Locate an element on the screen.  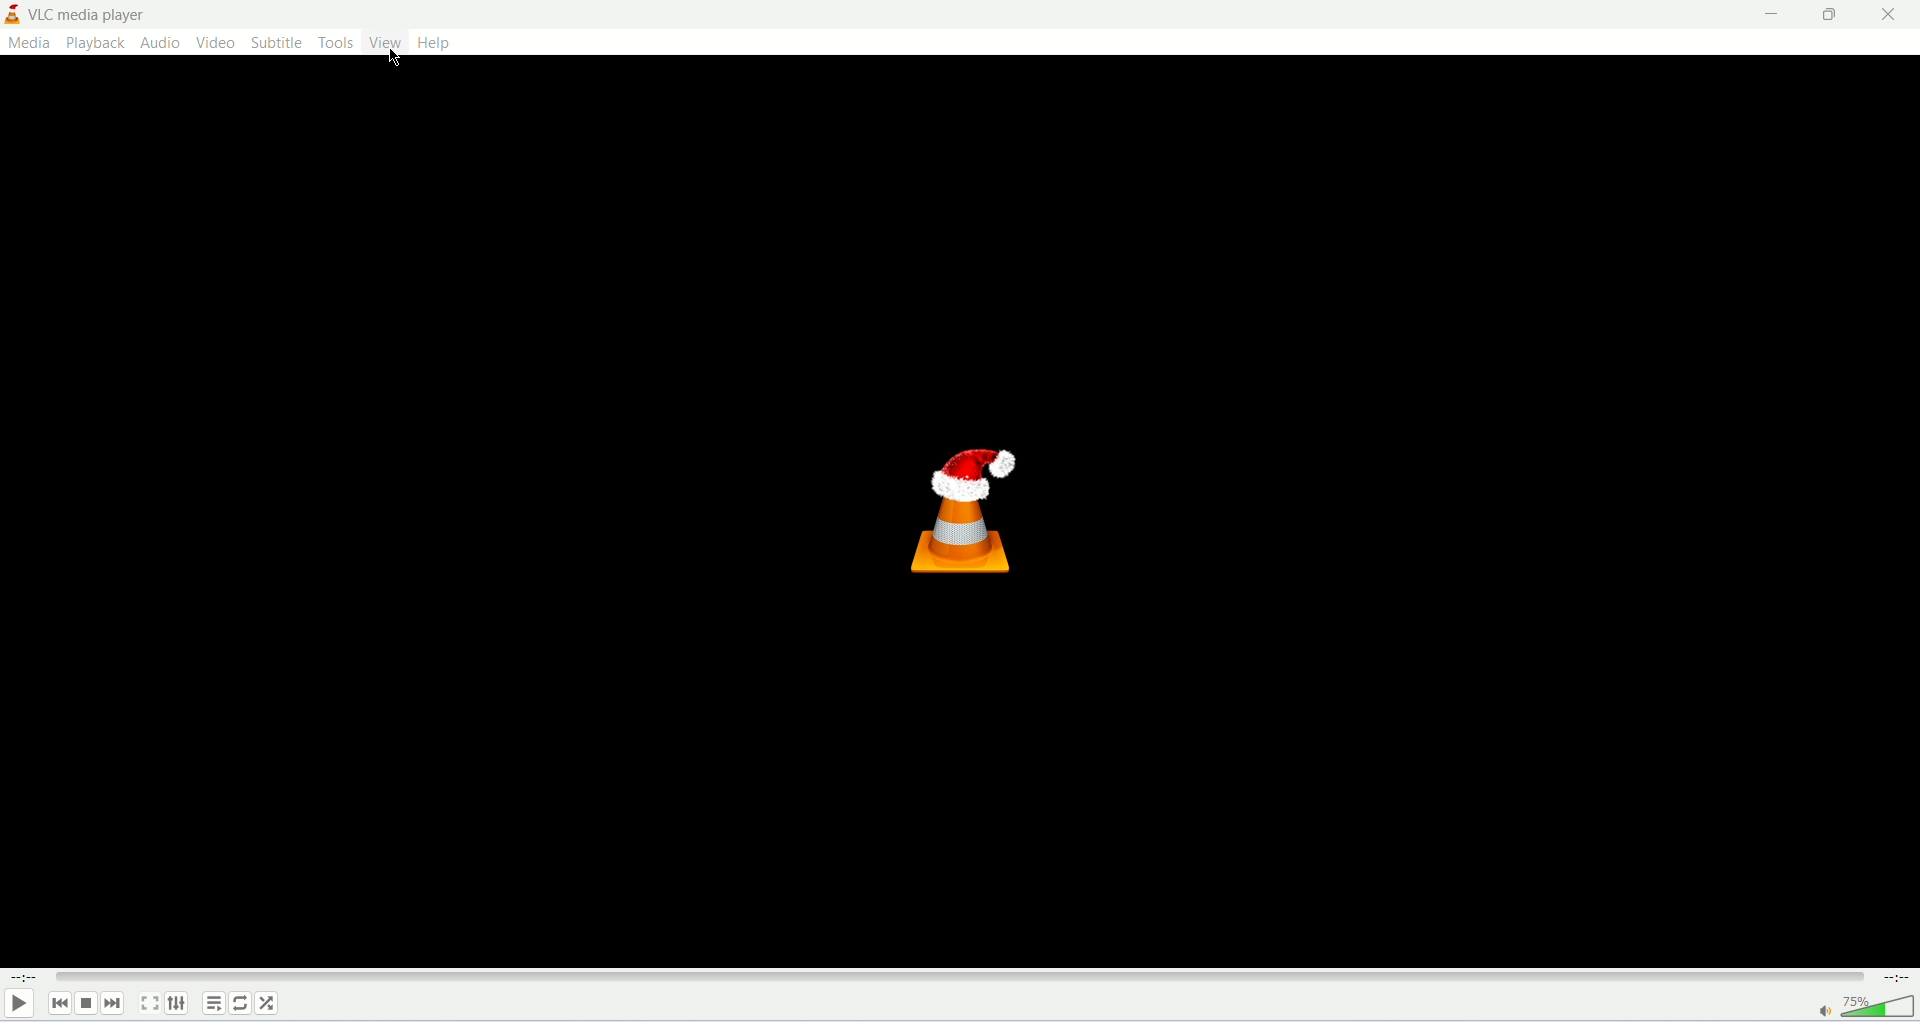
video is located at coordinates (215, 43).